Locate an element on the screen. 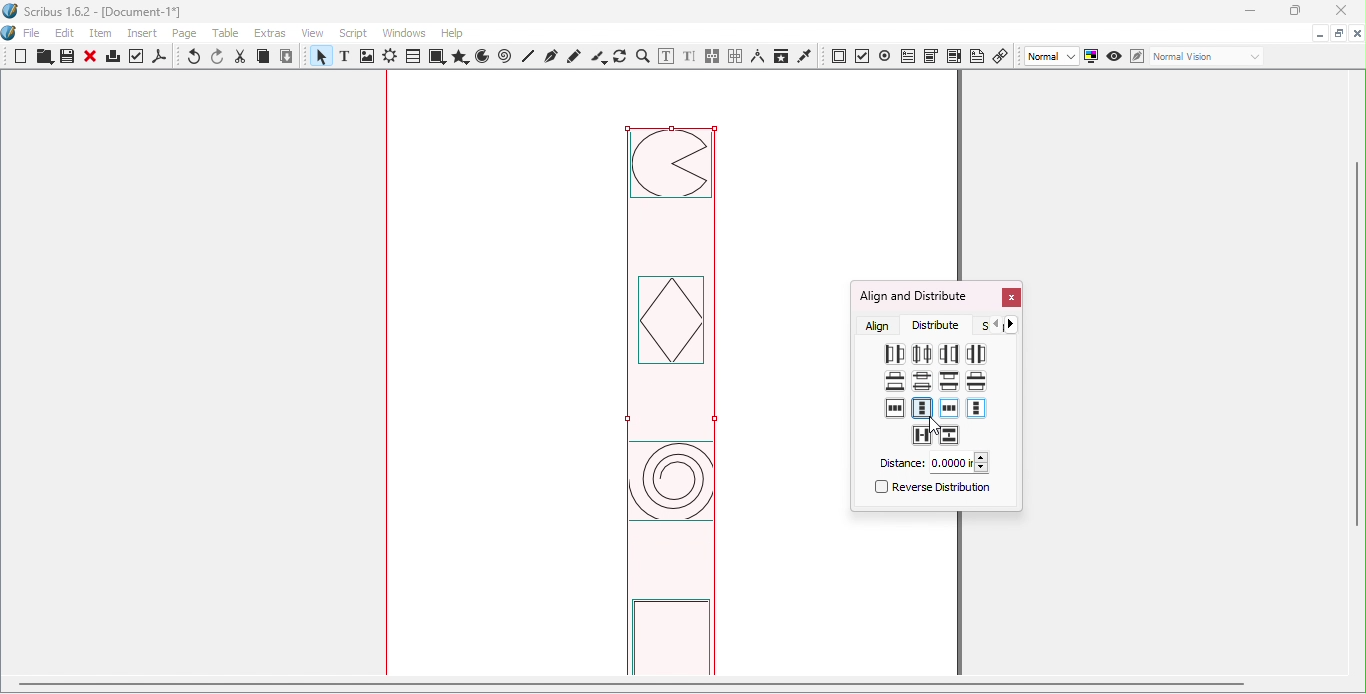  Reverse distribution is located at coordinates (930, 490).